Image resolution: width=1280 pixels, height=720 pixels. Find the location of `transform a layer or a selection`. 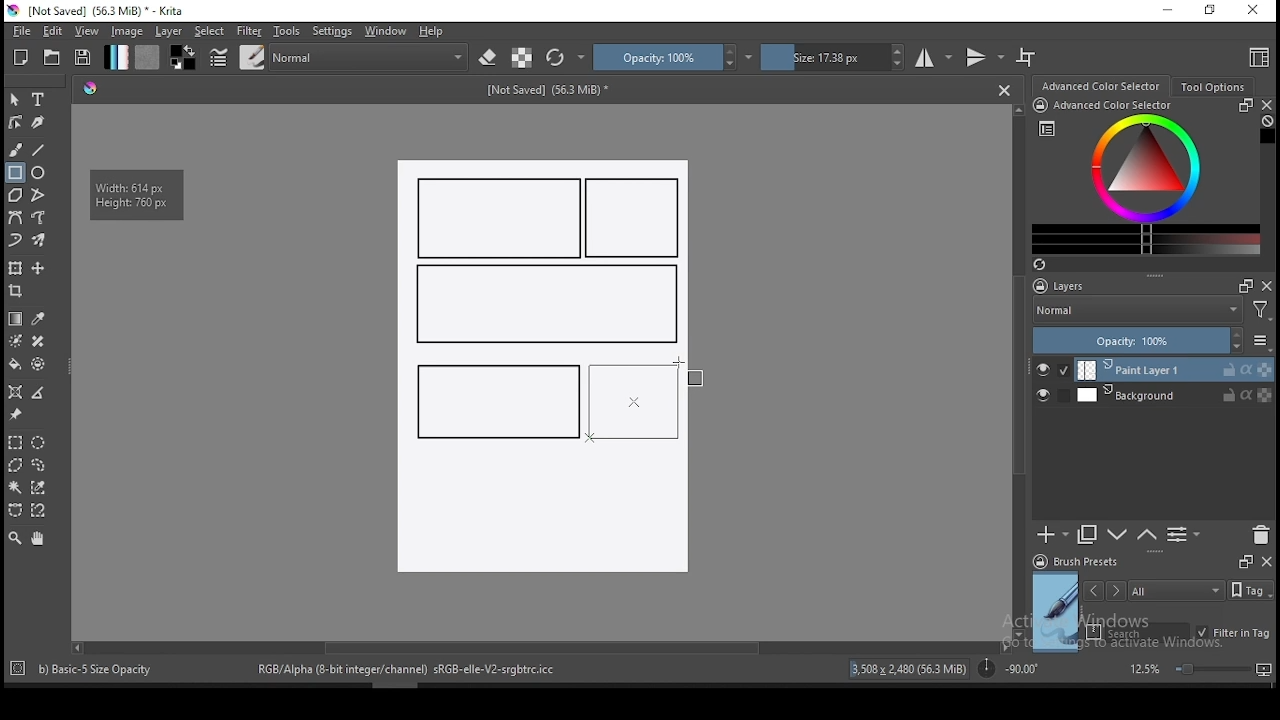

transform a layer or a selection is located at coordinates (15, 267).